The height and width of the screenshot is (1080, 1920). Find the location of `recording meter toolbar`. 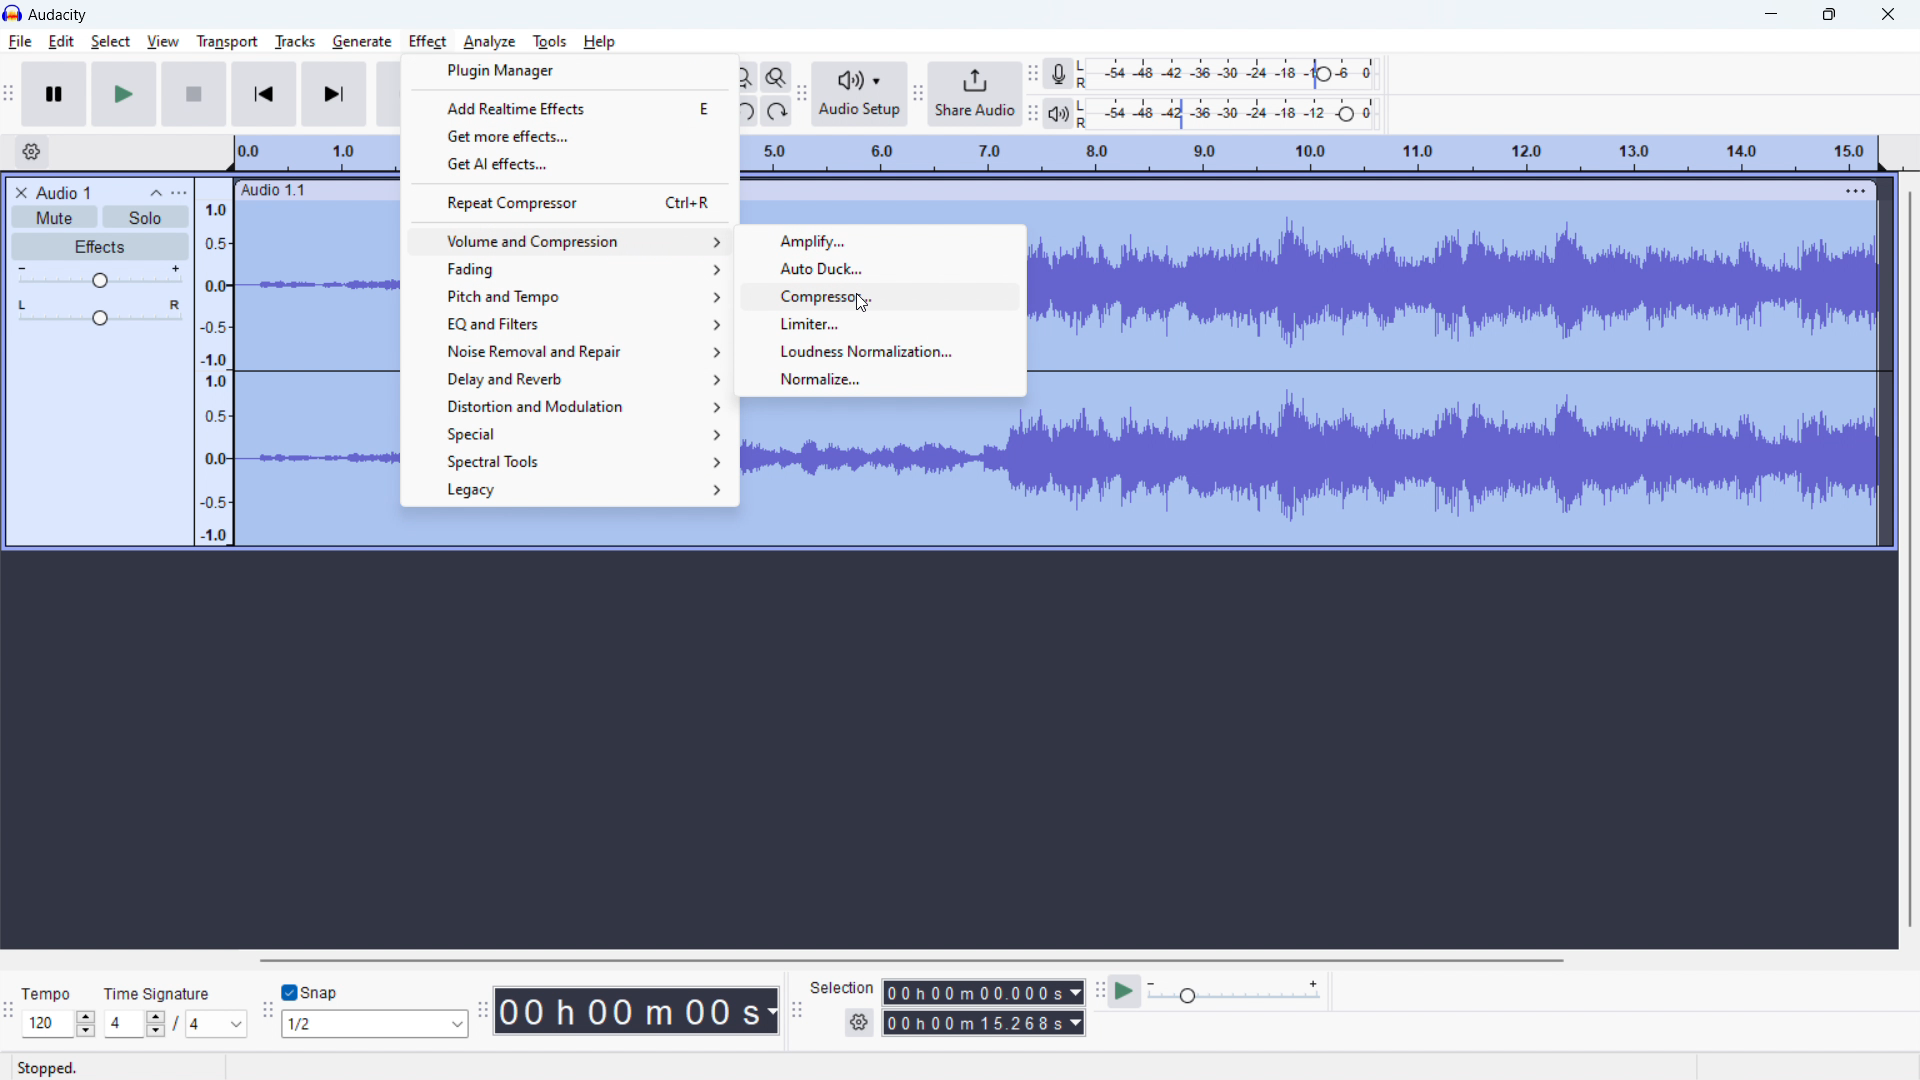

recording meter toolbar is located at coordinates (1033, 74).